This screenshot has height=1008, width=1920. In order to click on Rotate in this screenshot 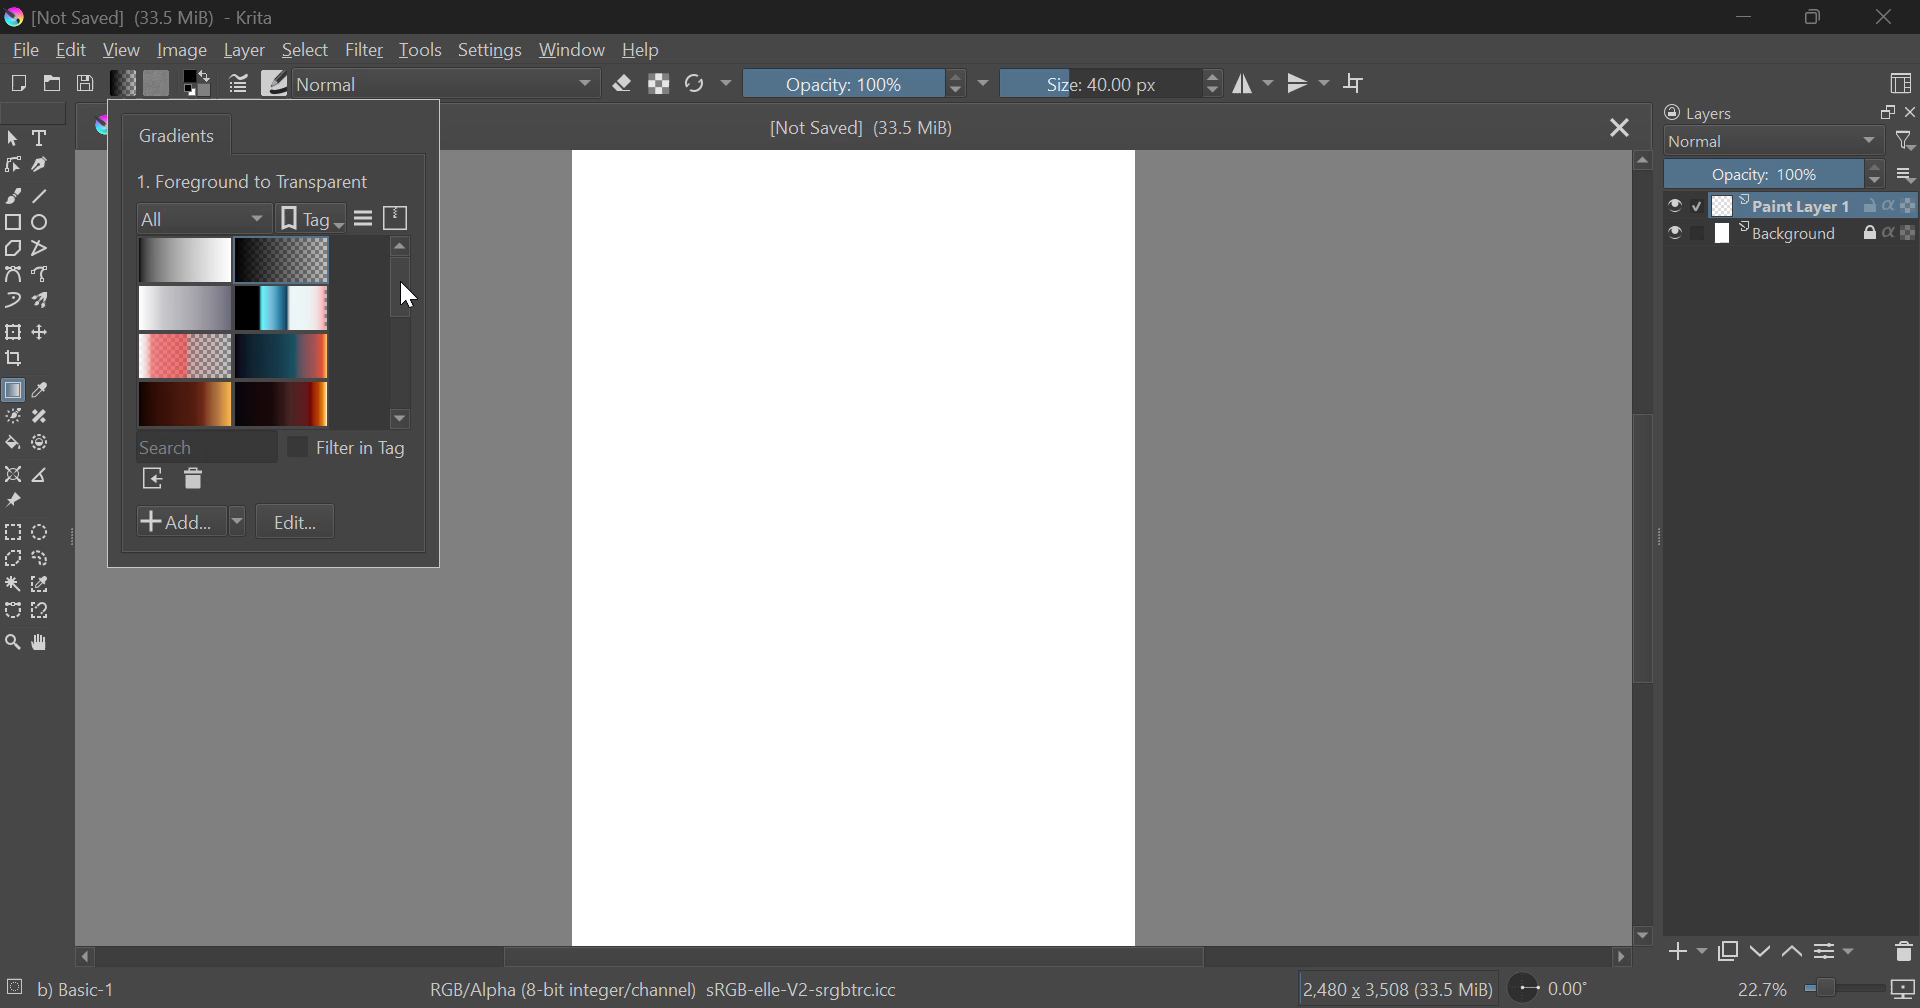, I will do `click(707, 85)`.